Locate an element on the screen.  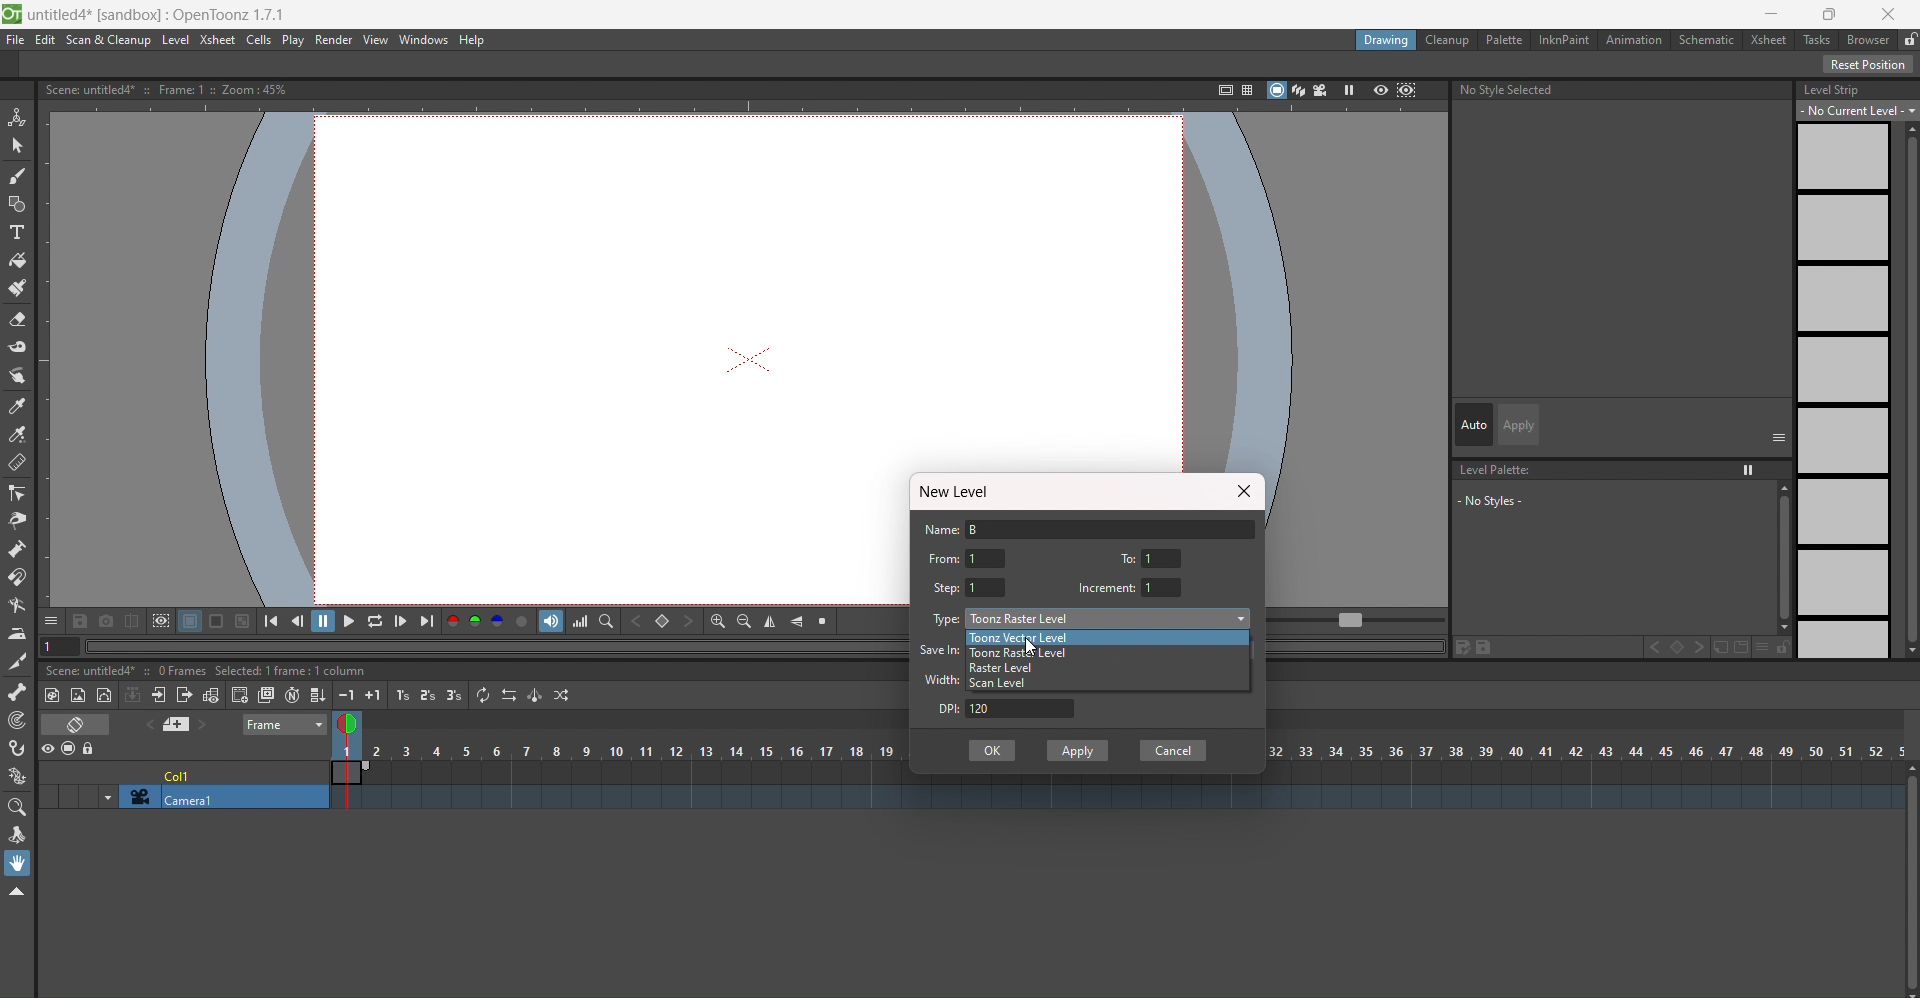
render is located at coordinates (336, 40).